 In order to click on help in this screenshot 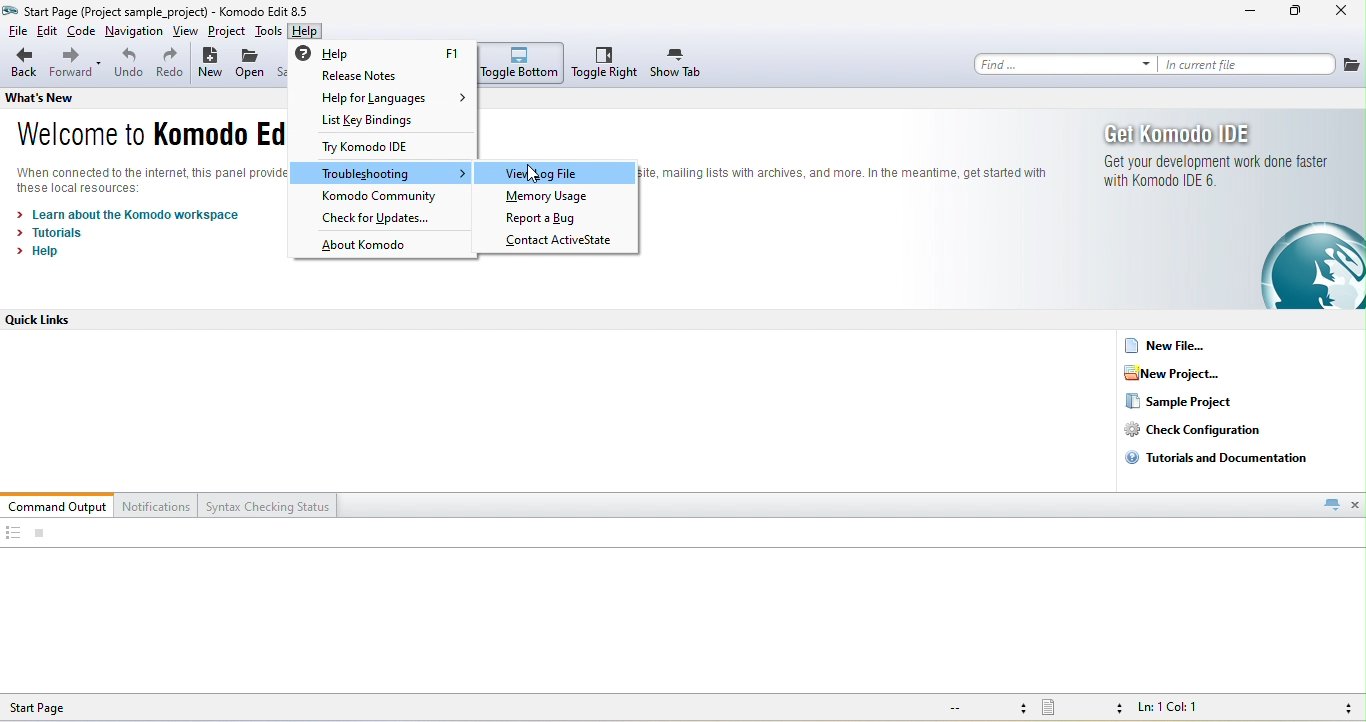, I will do `click(306, 33)`.